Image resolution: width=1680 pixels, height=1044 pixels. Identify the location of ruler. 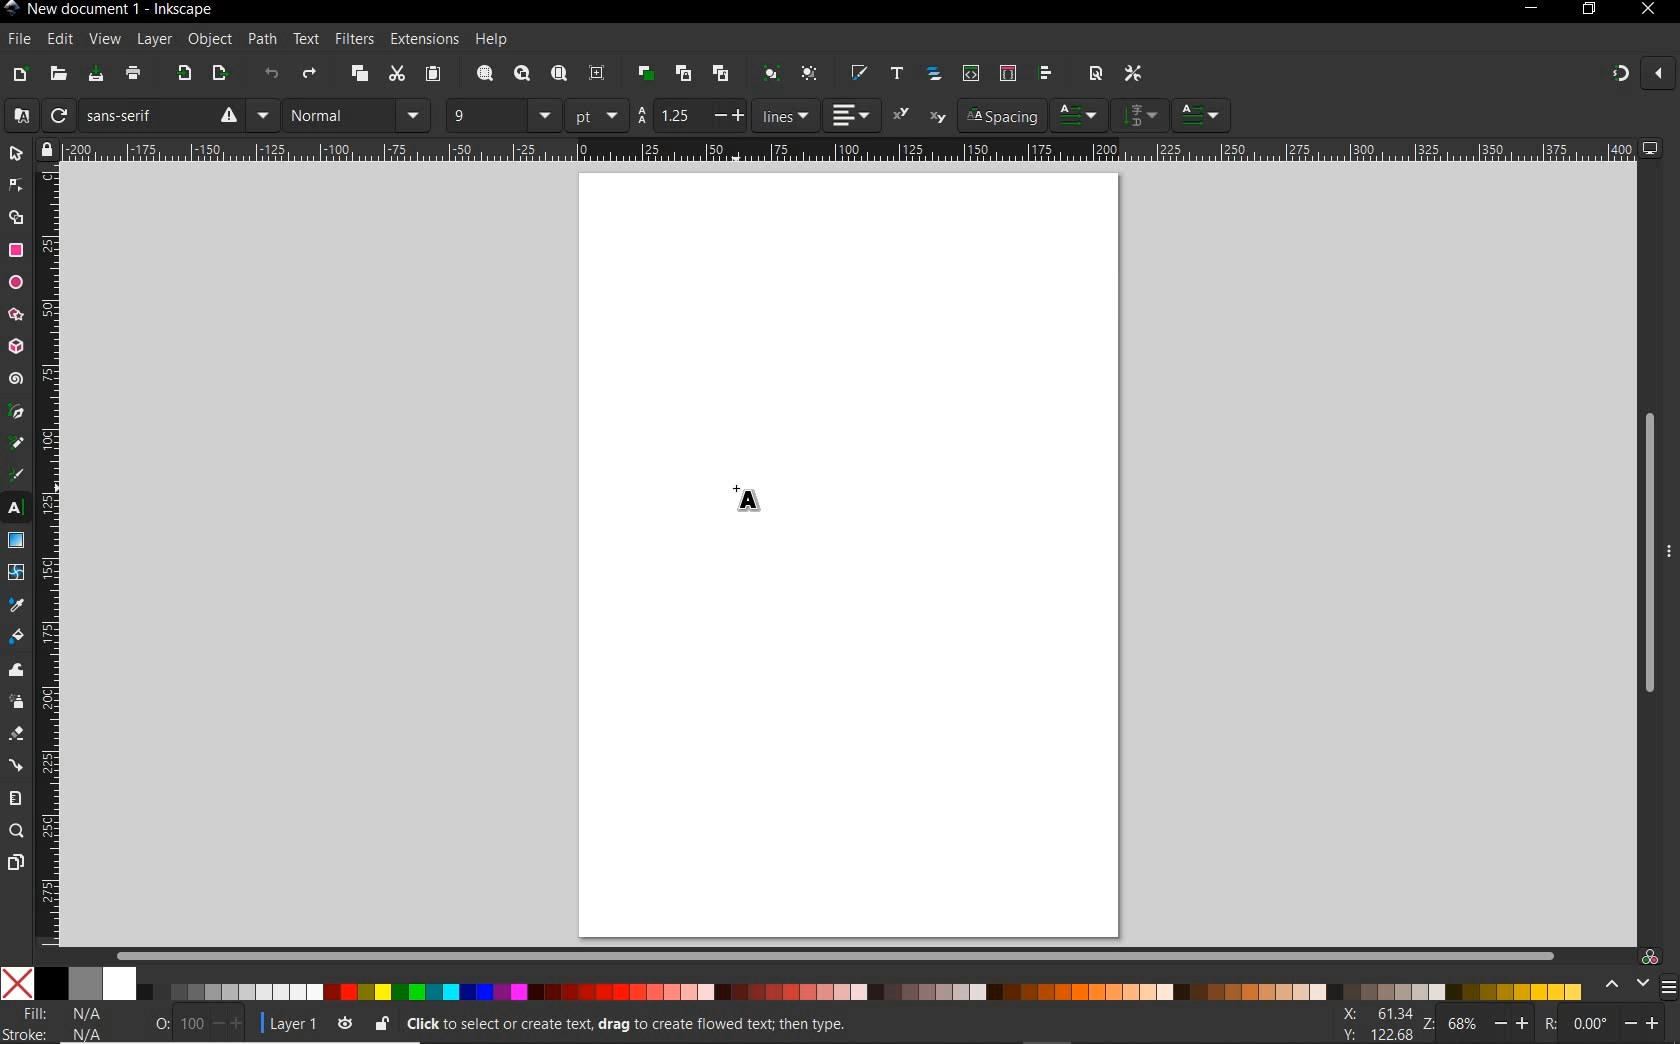
(848, 149).